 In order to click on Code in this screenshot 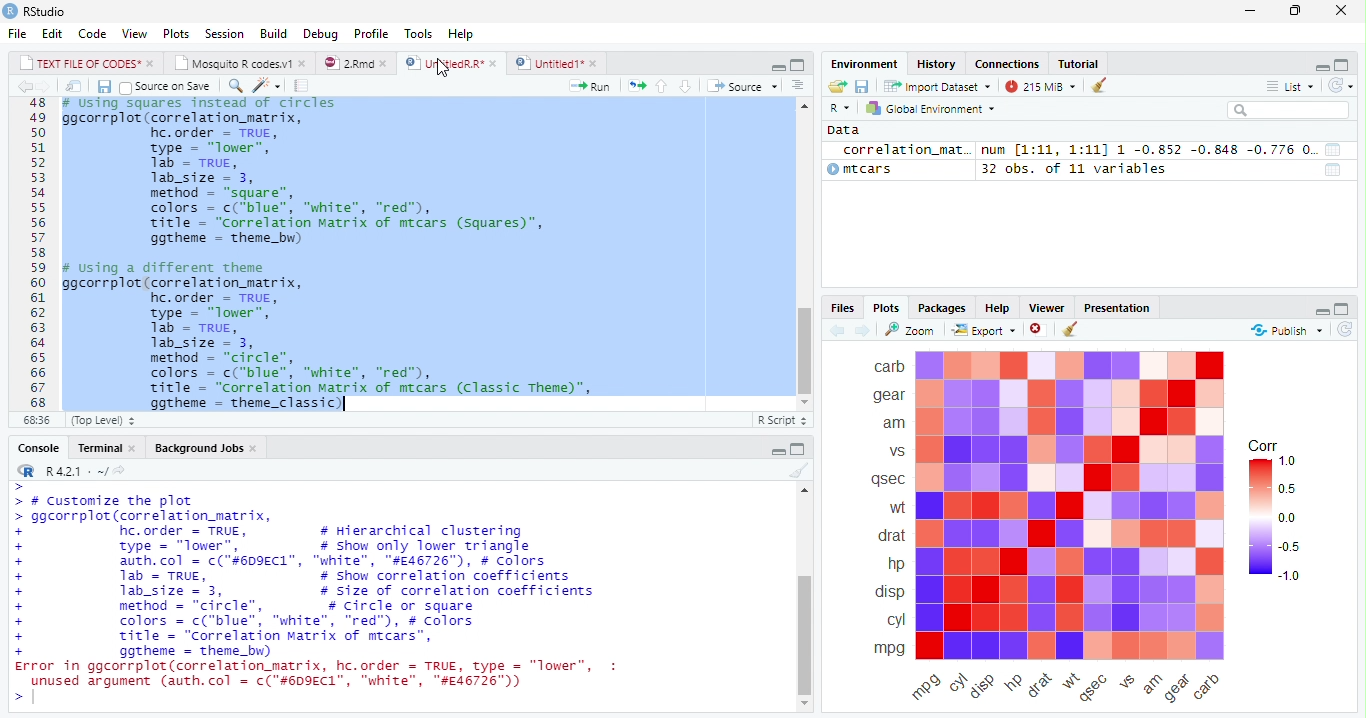, I will do `click(92, 35)`.